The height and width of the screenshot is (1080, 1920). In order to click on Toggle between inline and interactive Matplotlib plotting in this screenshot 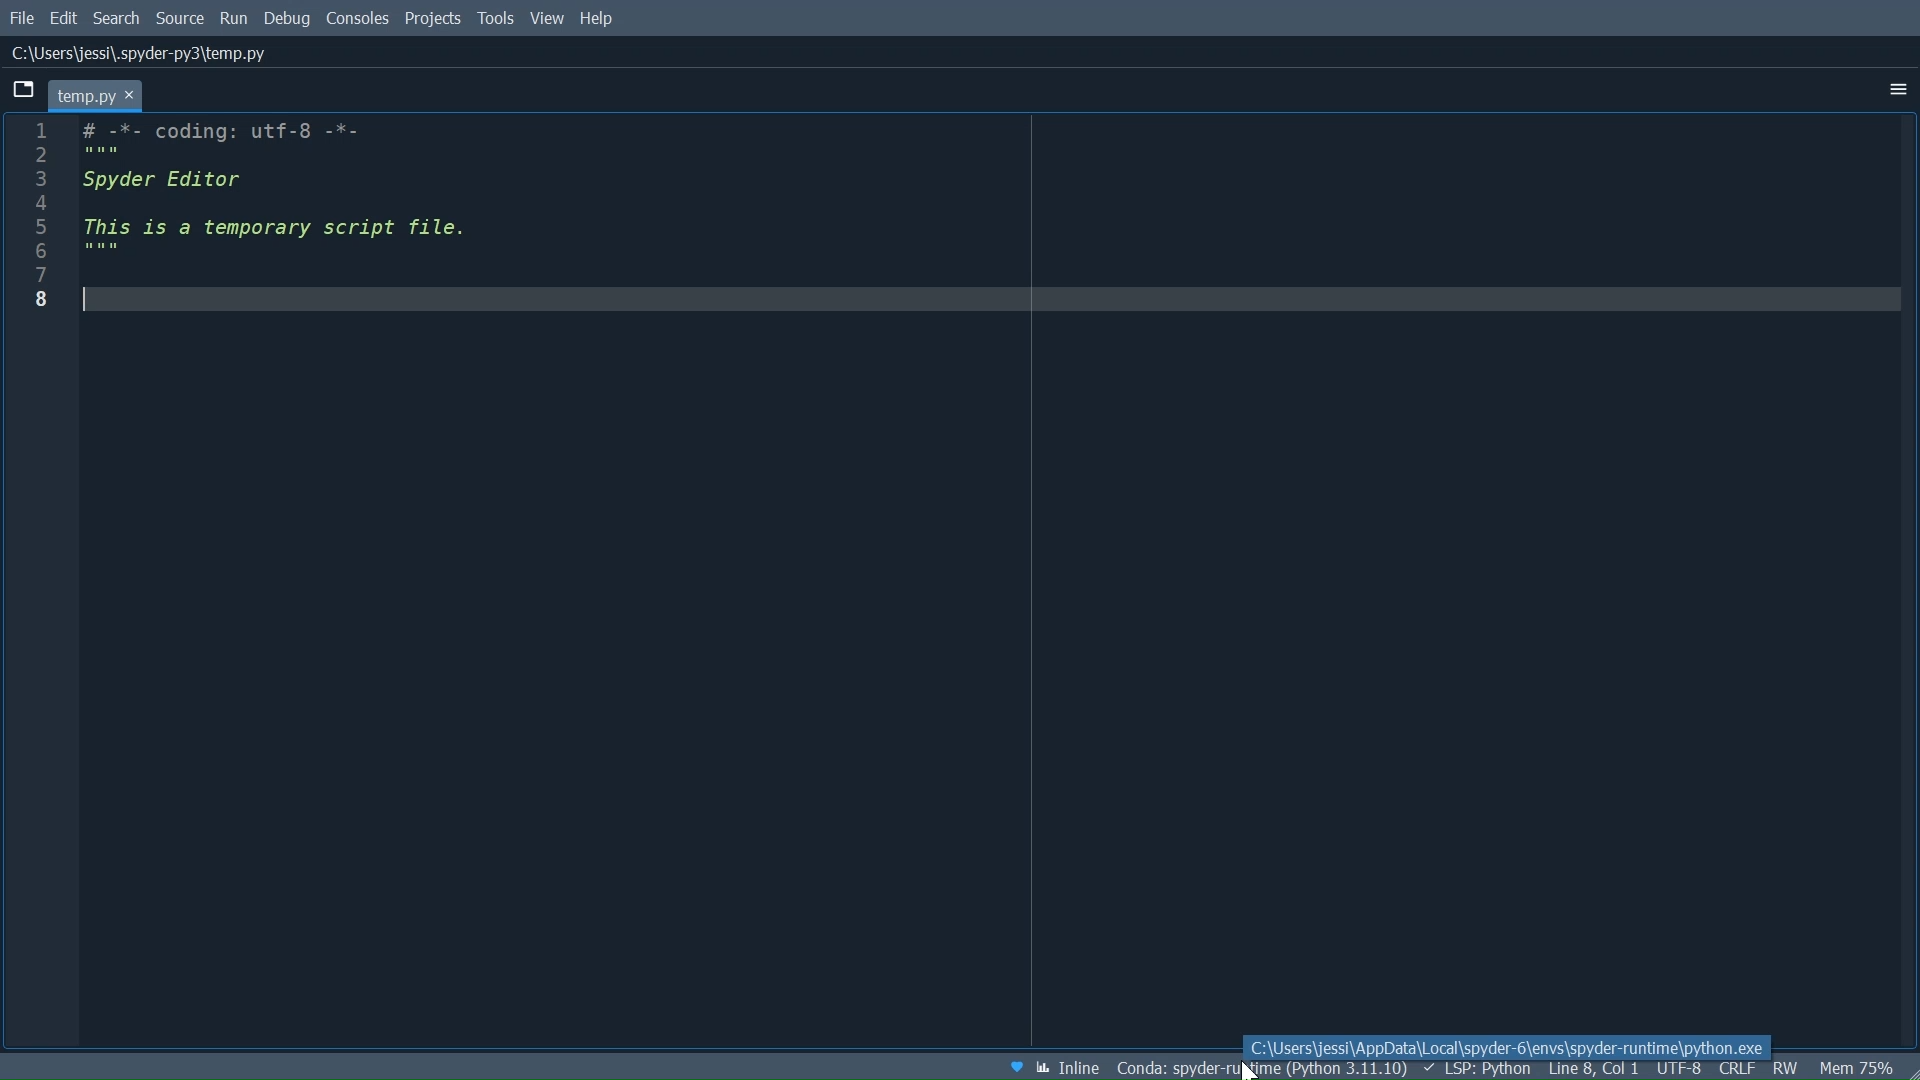, I will do `click(1070, 1068)`.